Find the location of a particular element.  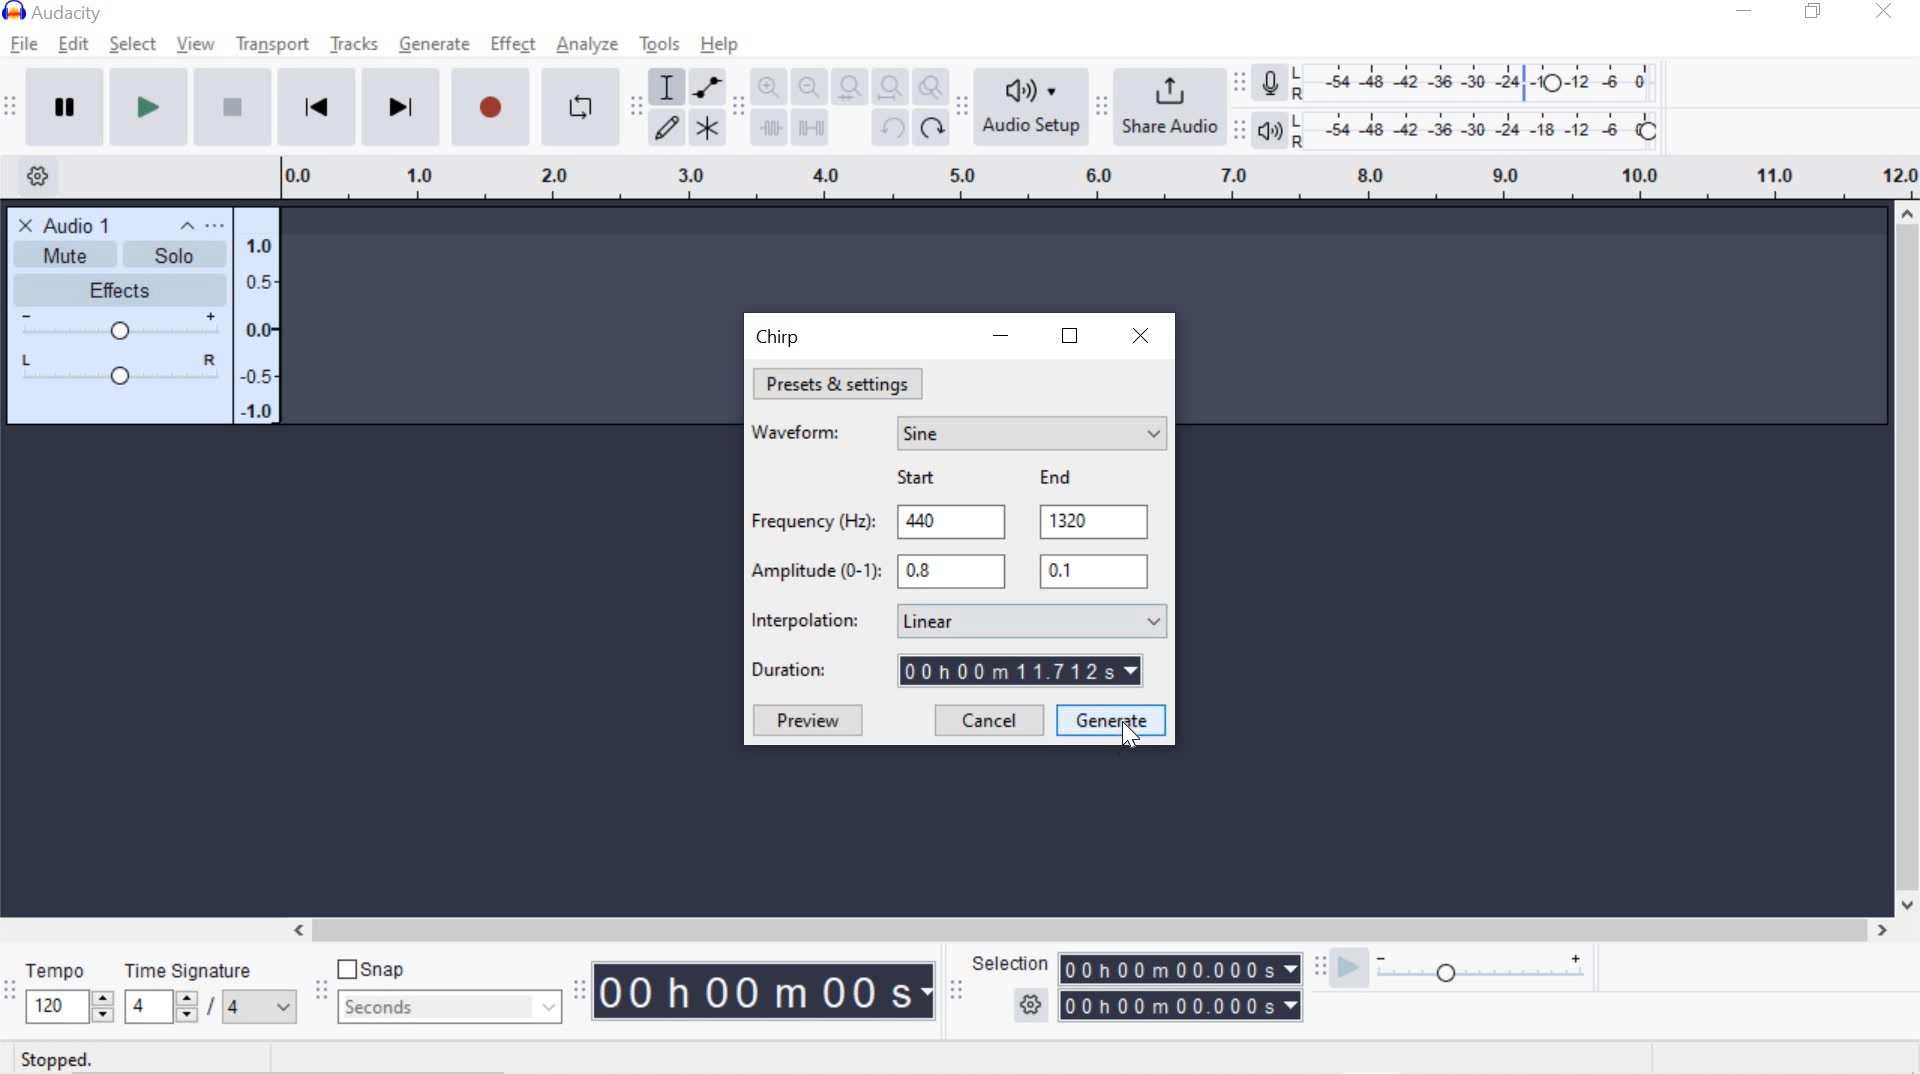

Multi-tool is located at coordinates (706, 127).